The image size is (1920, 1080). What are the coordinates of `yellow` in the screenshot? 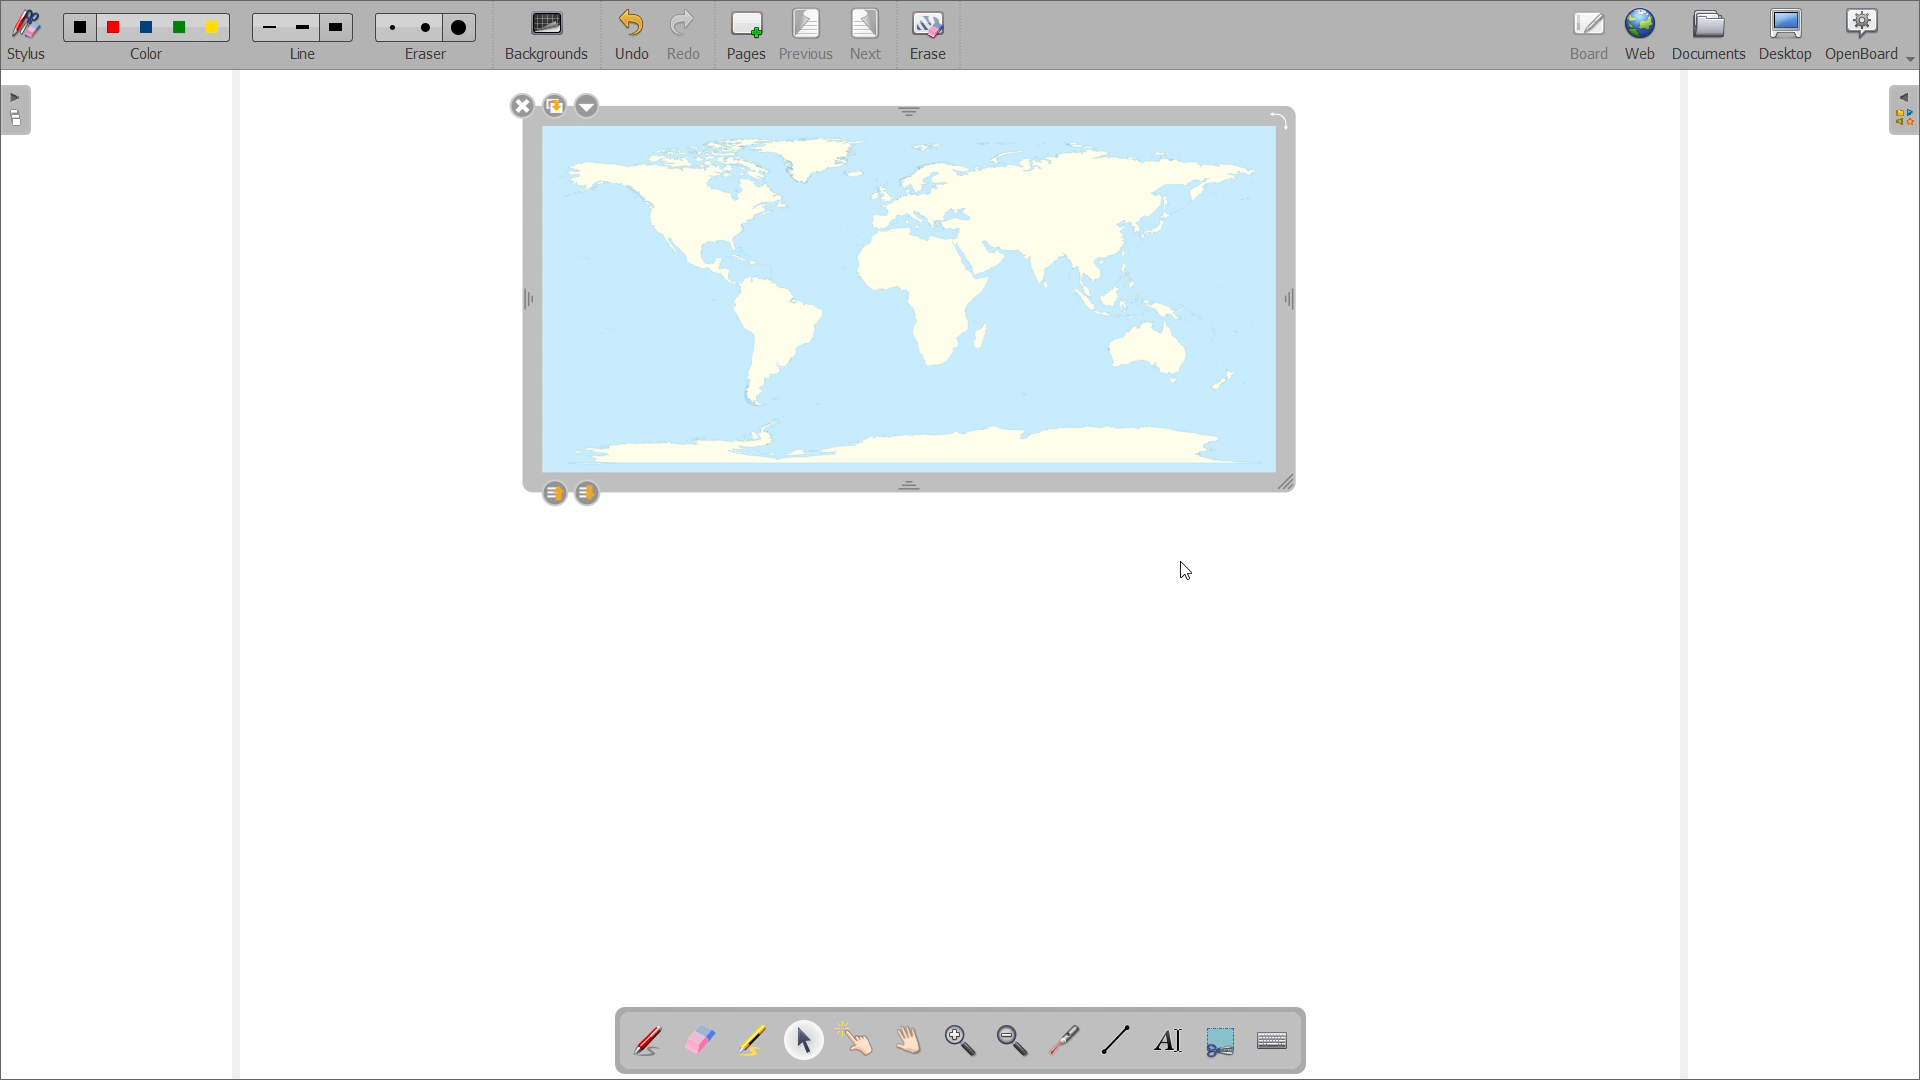 It's located at (214, 28).